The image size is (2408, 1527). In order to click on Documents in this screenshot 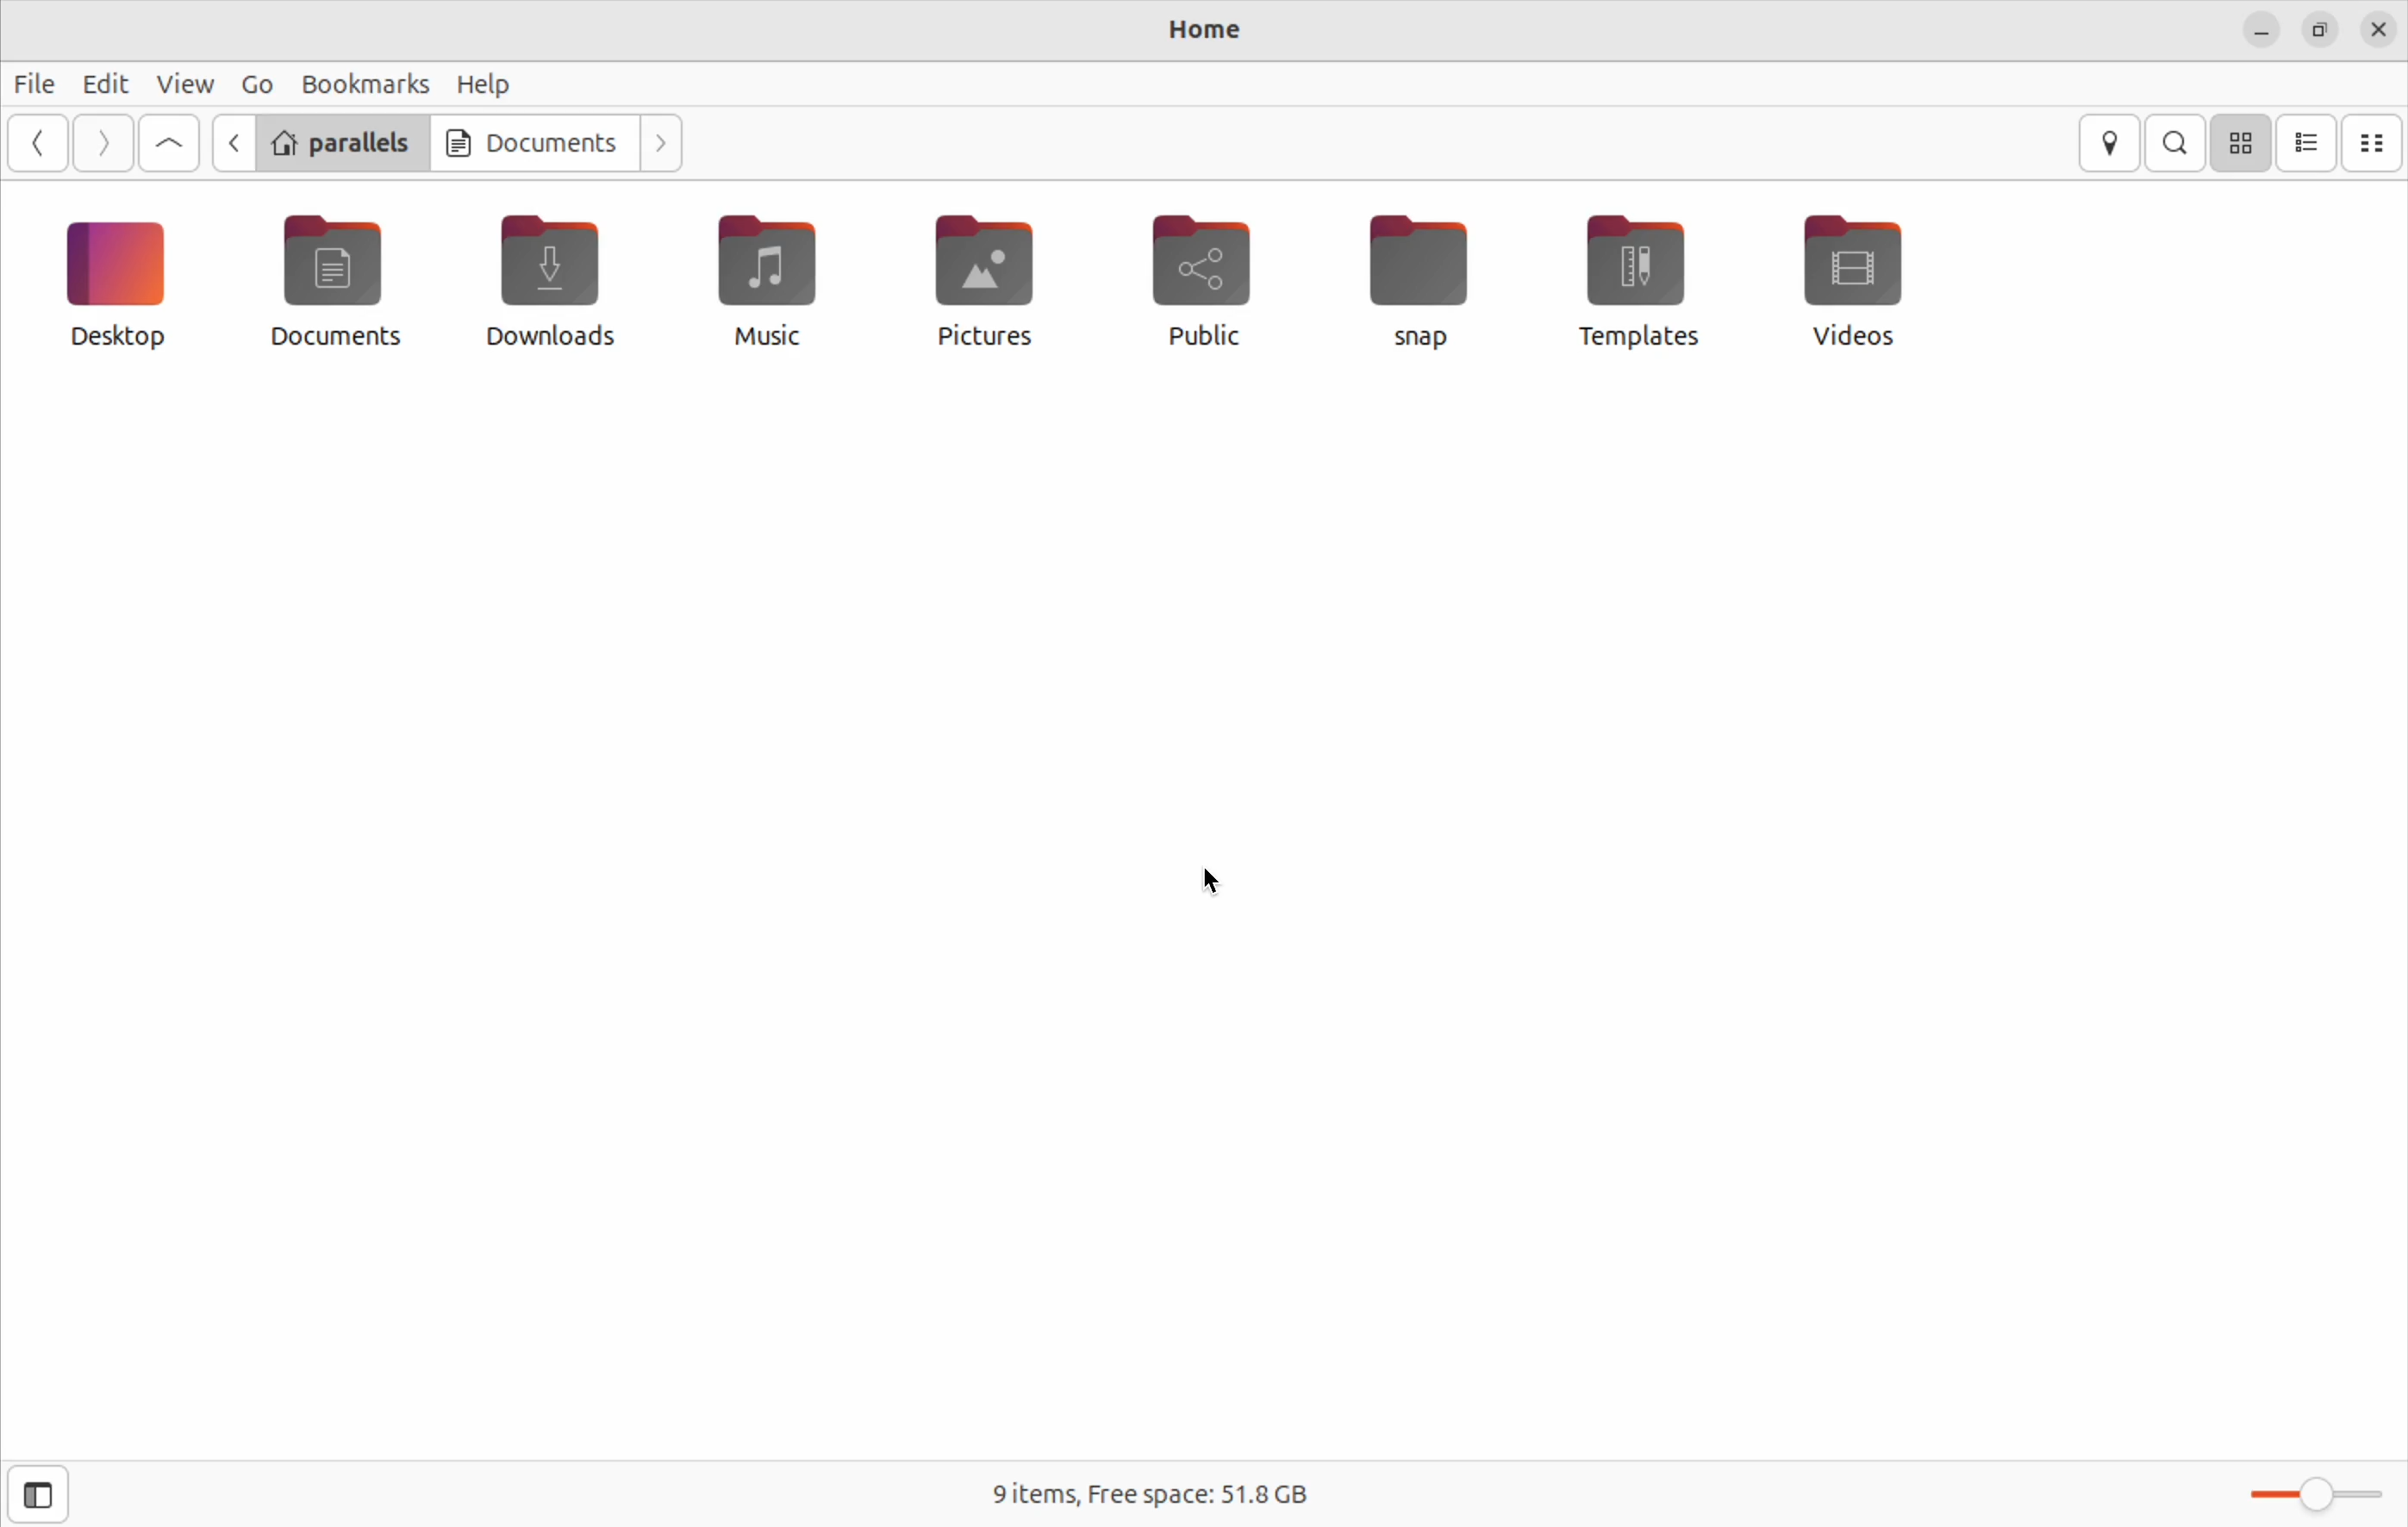, I will do `click(535, 143)`.